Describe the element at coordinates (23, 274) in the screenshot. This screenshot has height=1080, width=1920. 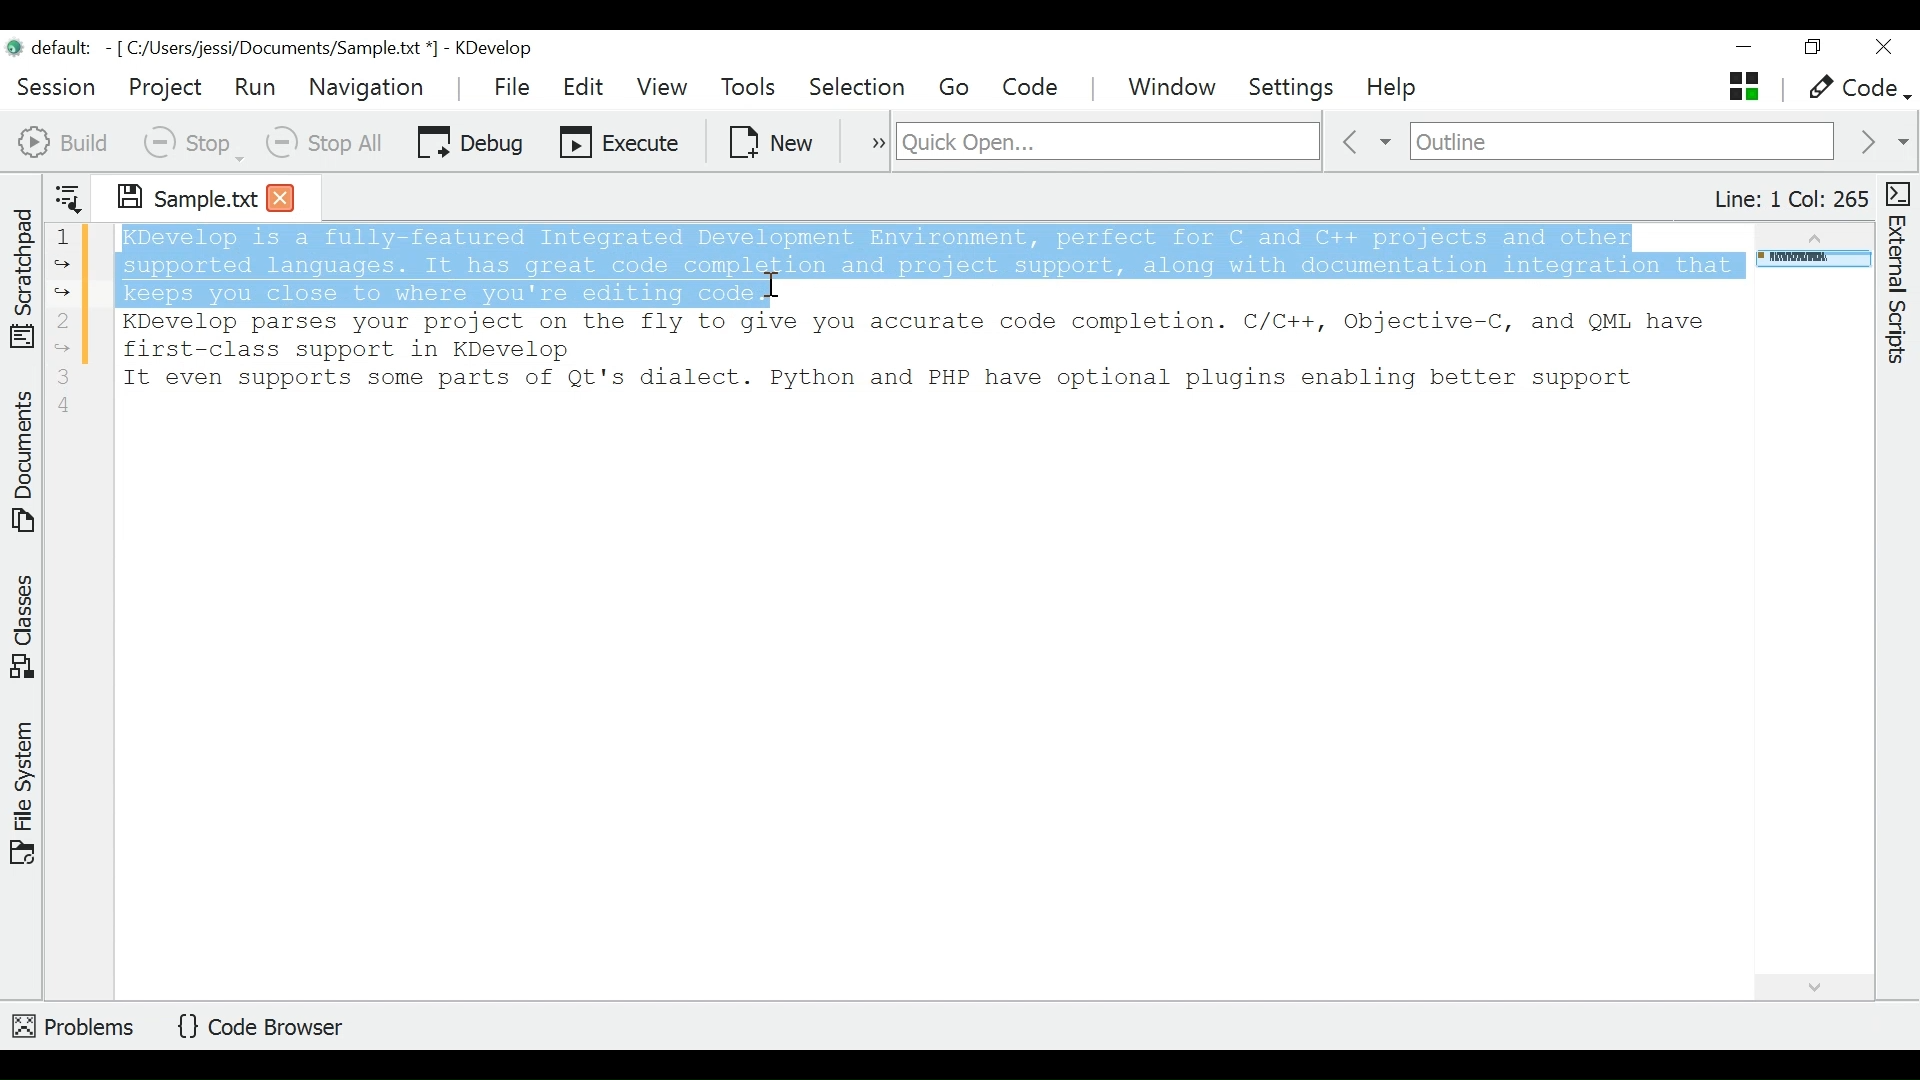
I see `Scratchpad` at that location.